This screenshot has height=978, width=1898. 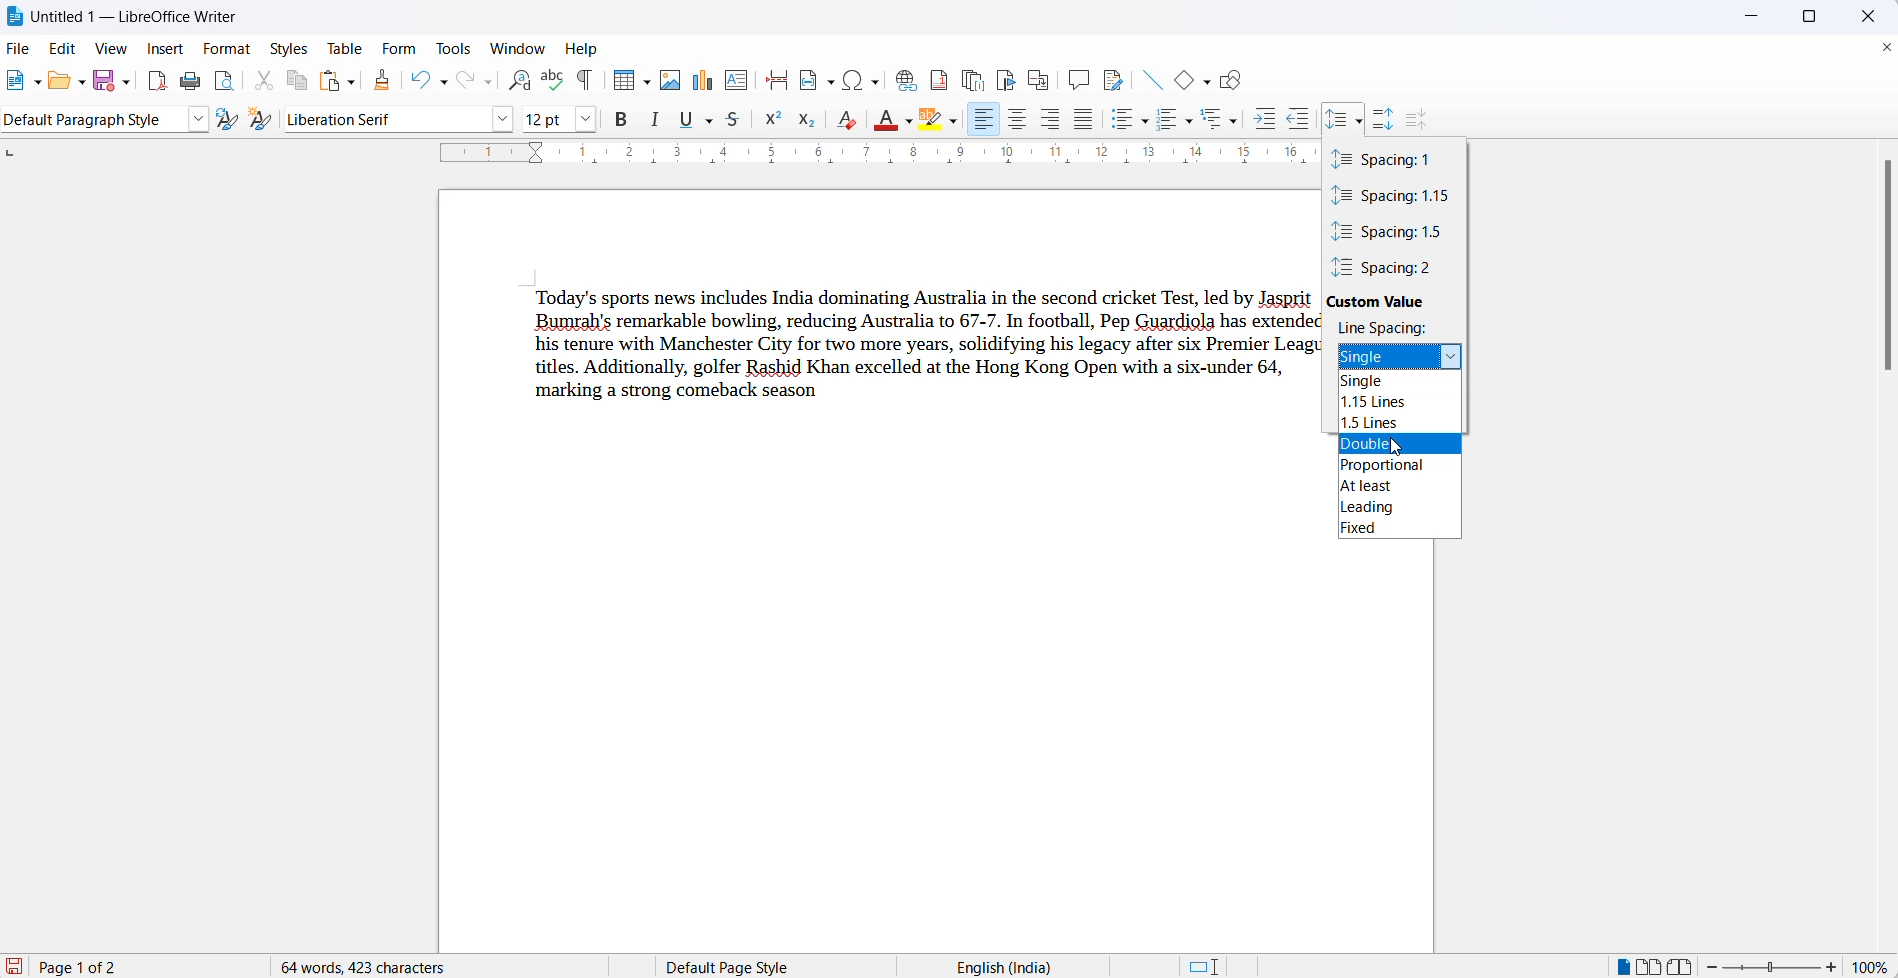 What do you see at coordinates (866, 158) in the screenshot?
I see `scaling` at bounding box center [866, 158].